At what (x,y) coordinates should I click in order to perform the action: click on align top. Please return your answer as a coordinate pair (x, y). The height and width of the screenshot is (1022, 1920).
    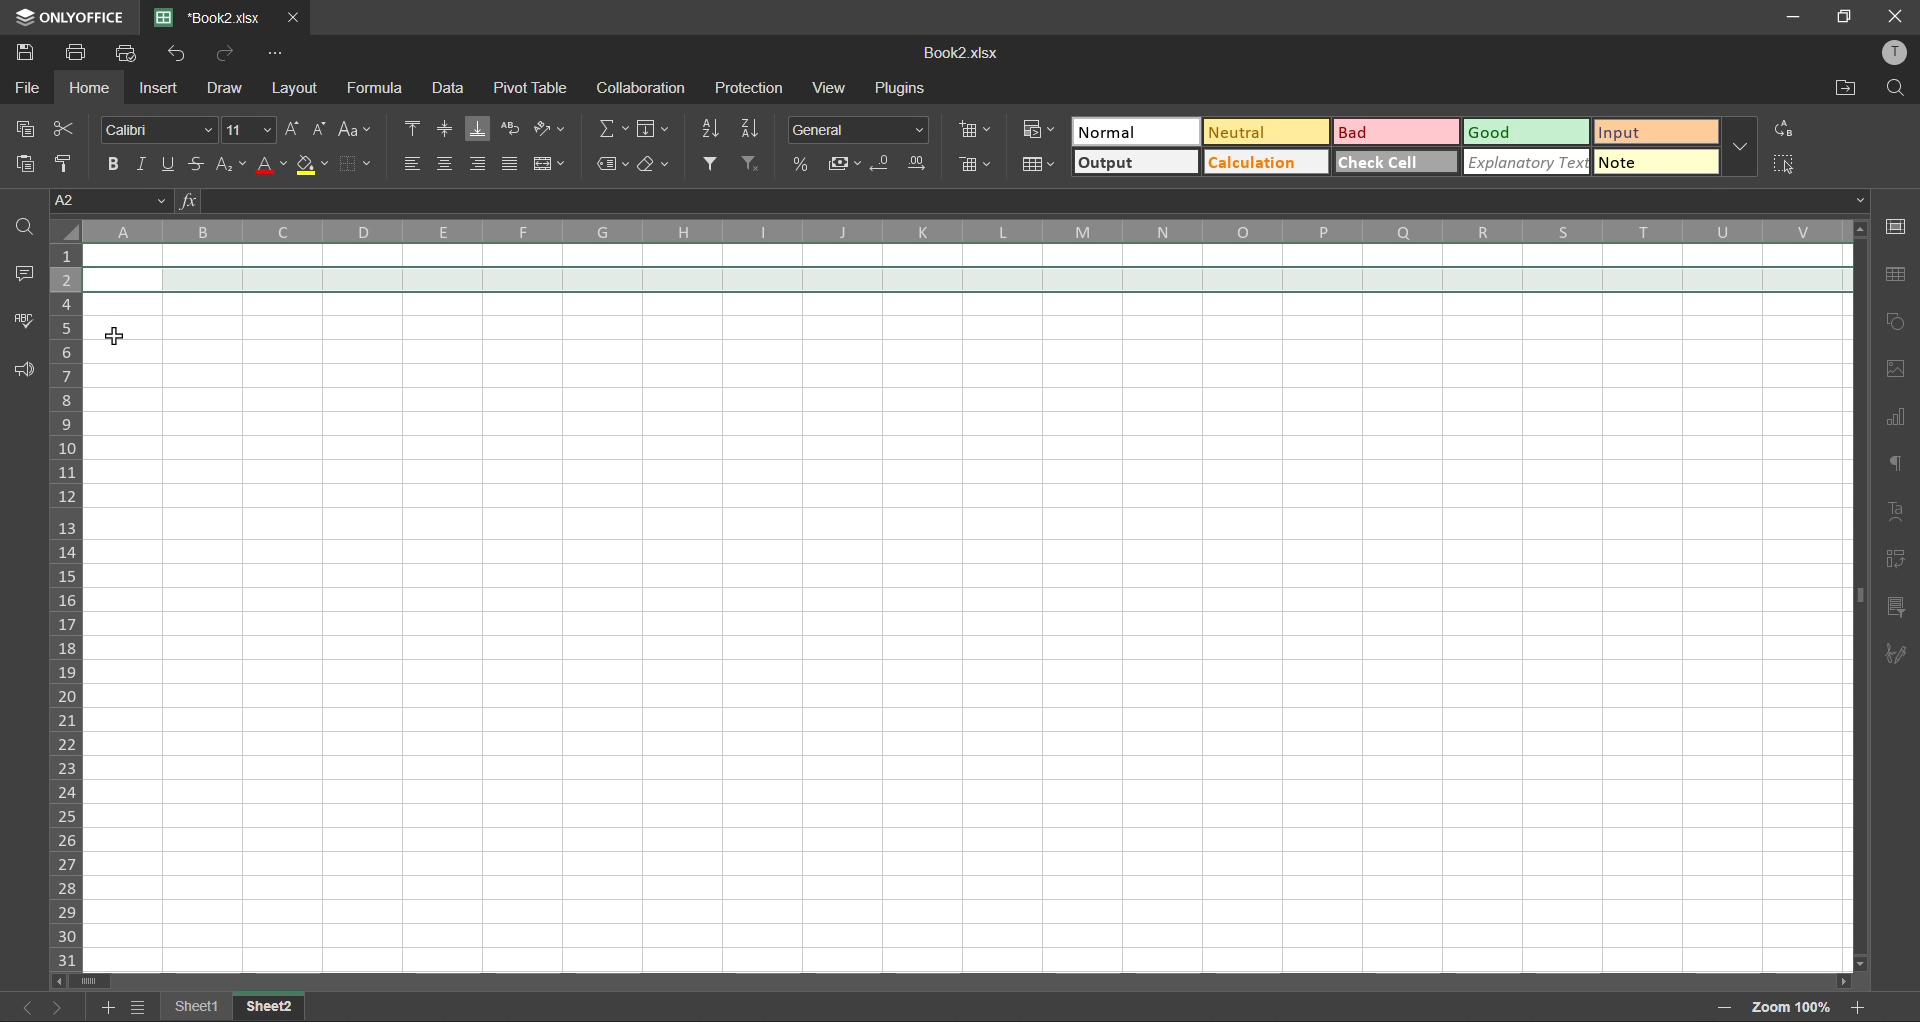
    Looking at the image, I should click on (416, 128).